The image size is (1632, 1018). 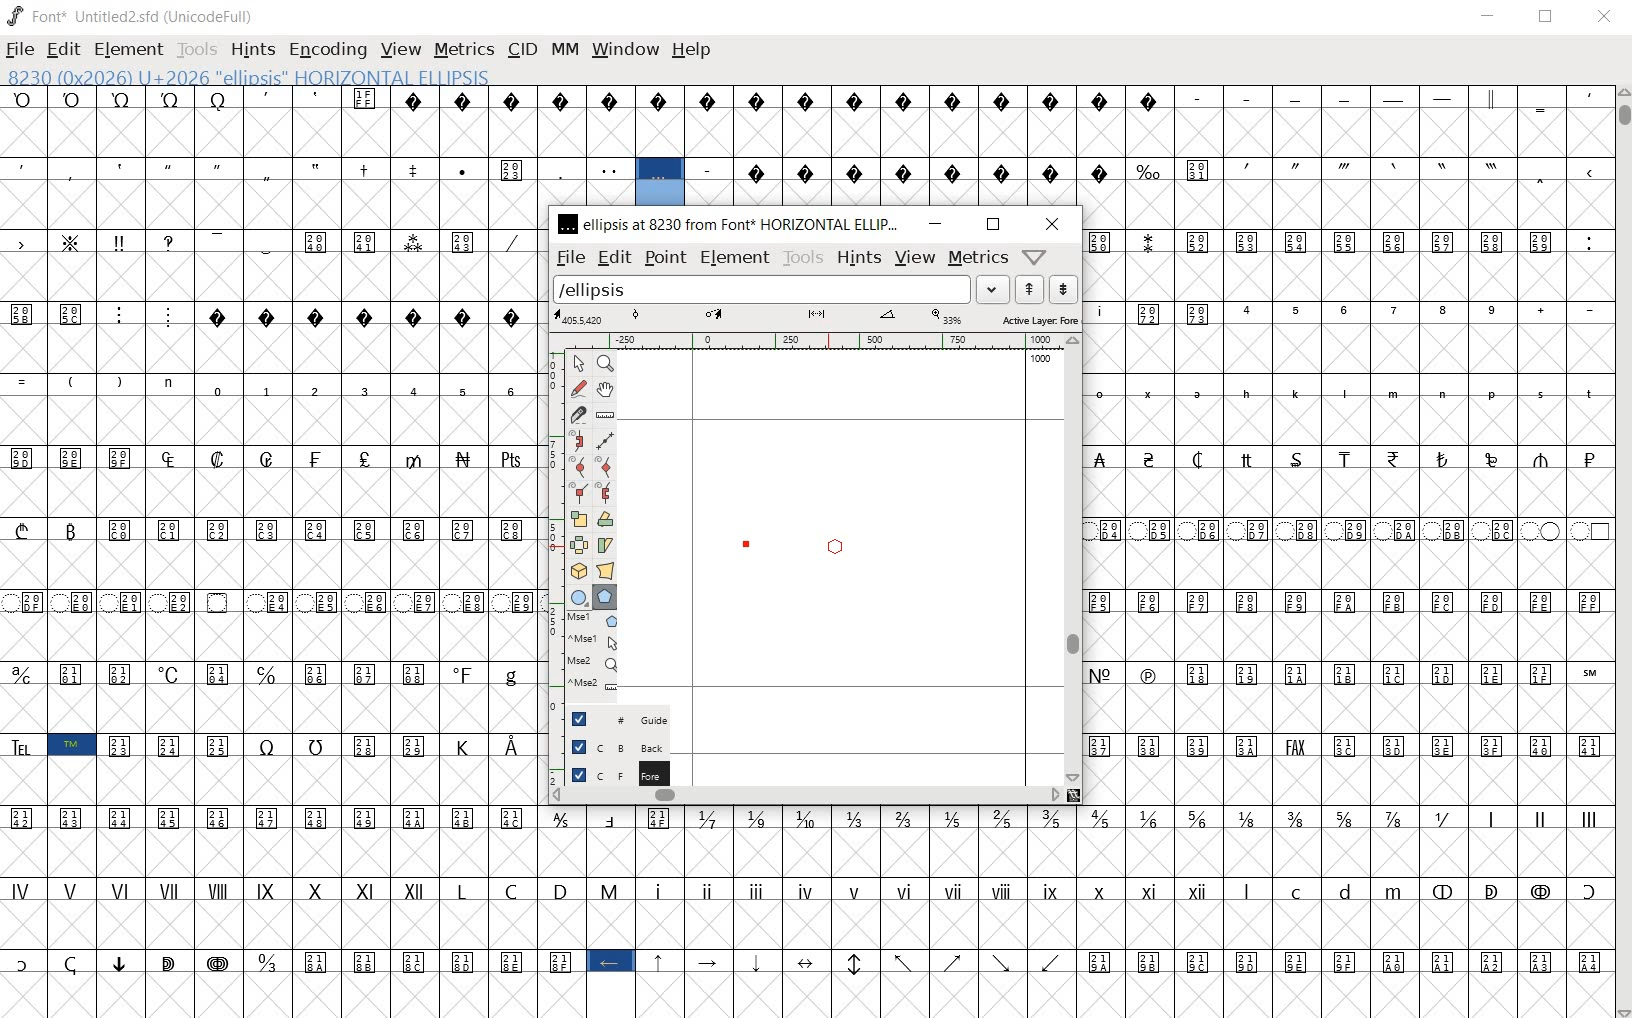 I want to click on , so click(x=913, y=257).